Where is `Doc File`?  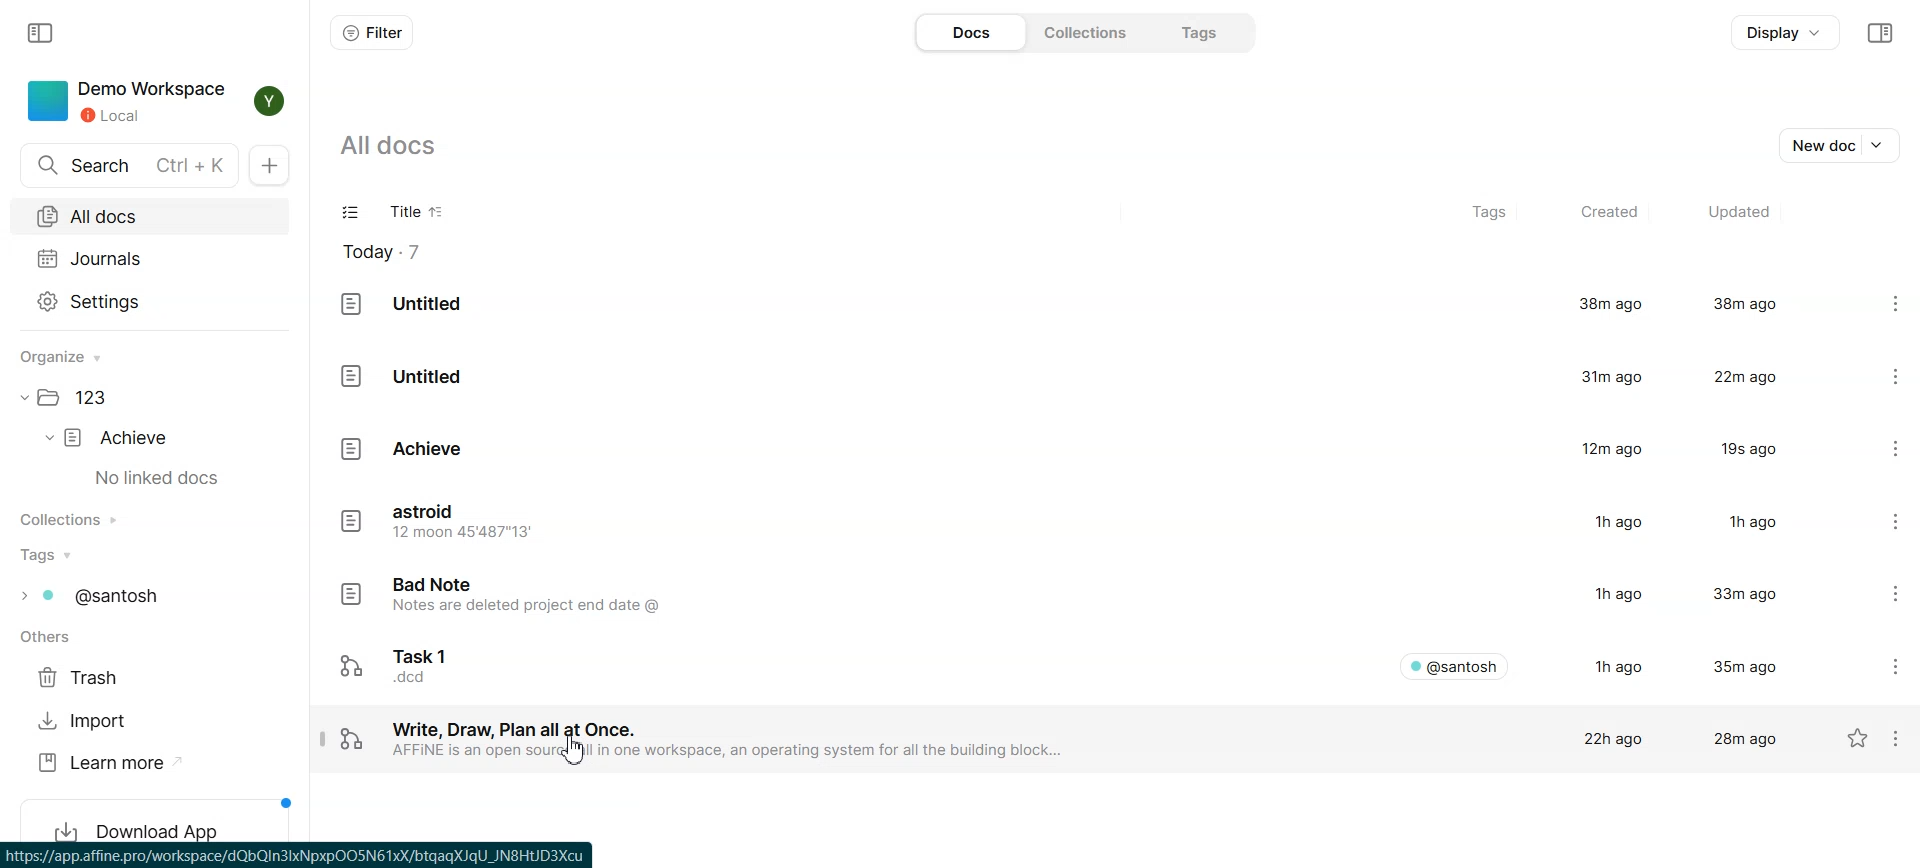
Doc File is located at coordinates (1076, 374).